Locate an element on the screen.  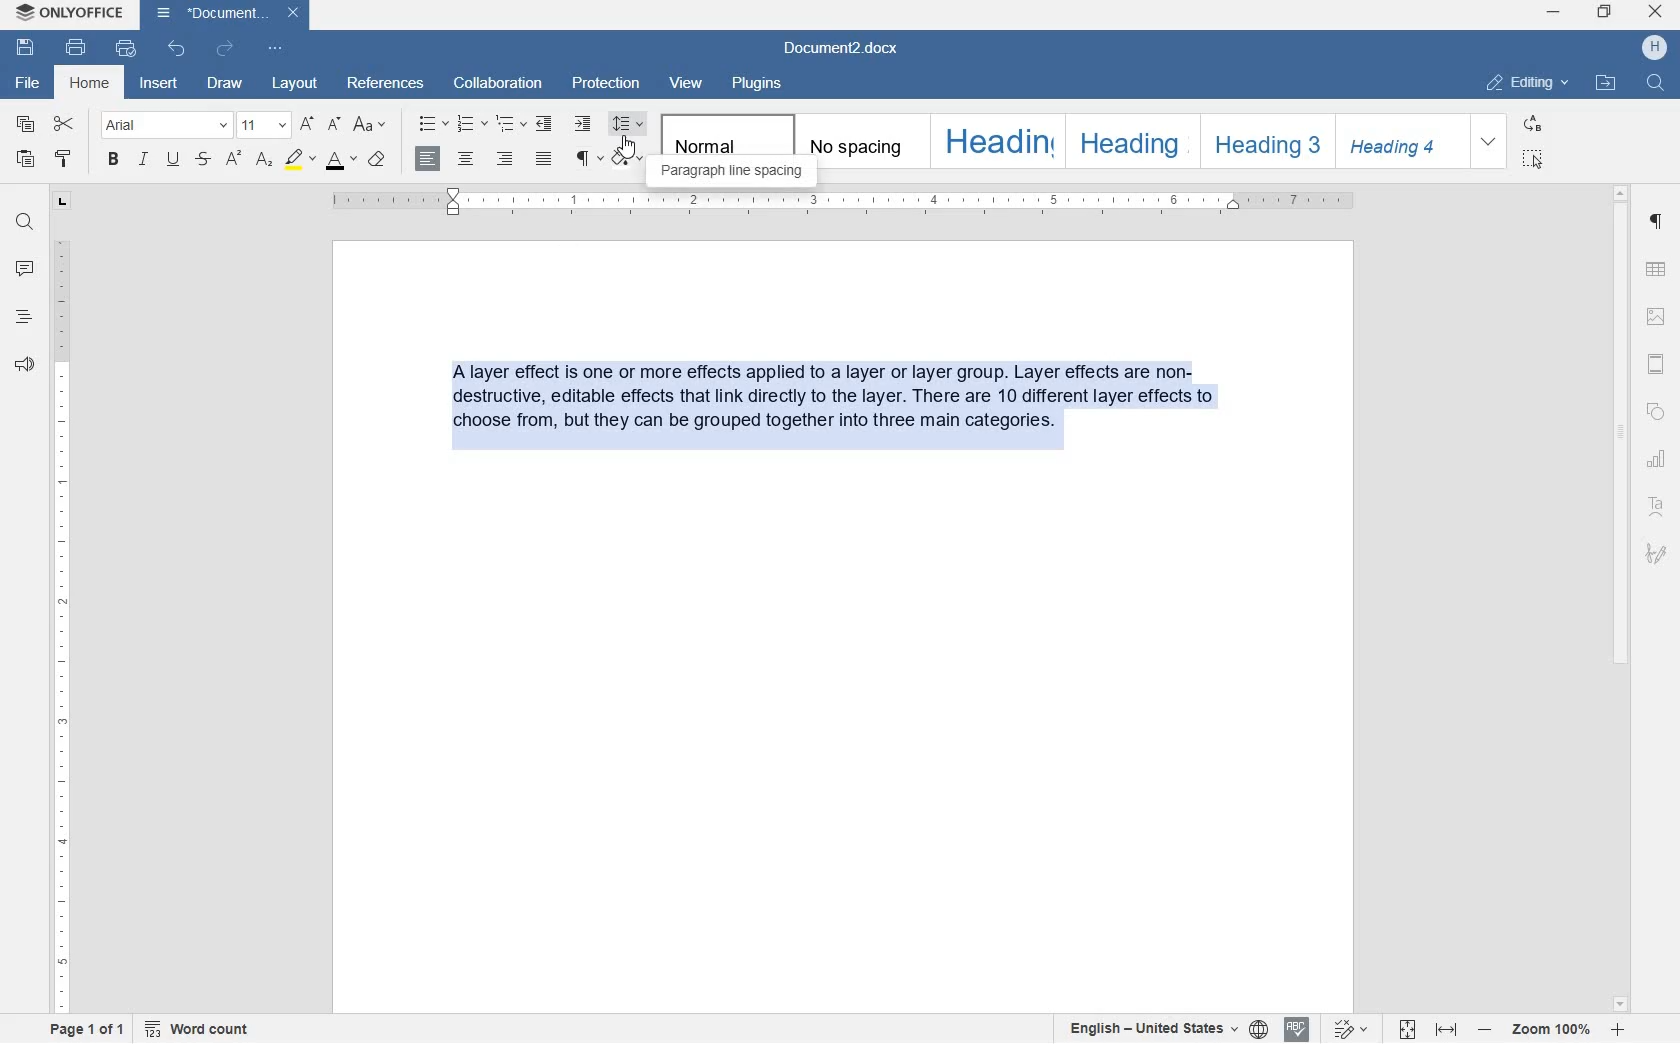
copy style is located at coordinates (64, 160).